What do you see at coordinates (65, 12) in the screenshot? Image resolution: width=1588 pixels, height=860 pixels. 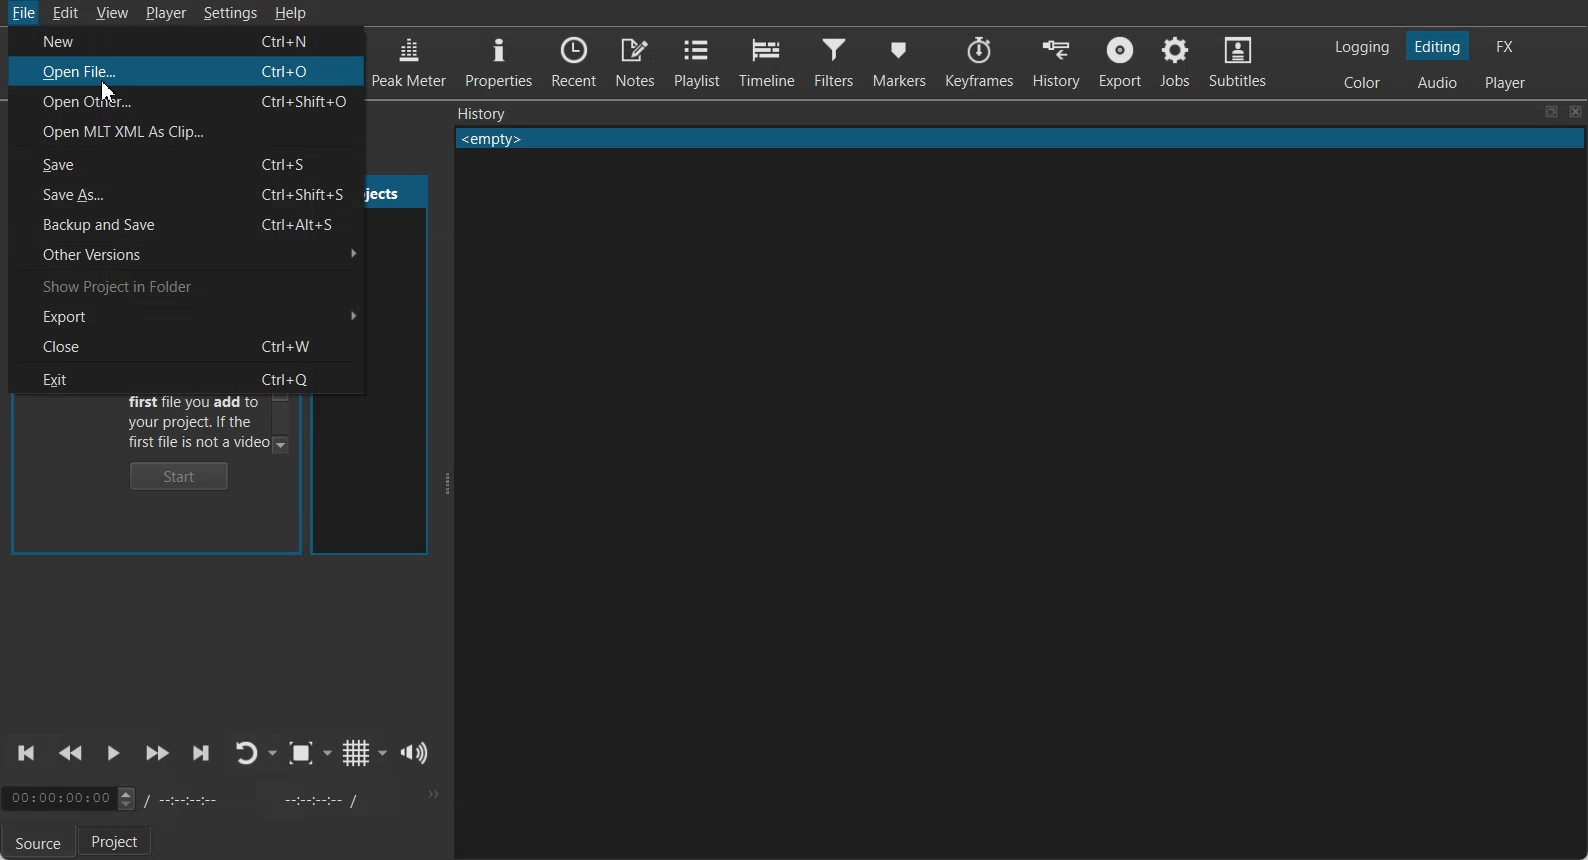 I see `Edit` at bounding box center [65, 12].